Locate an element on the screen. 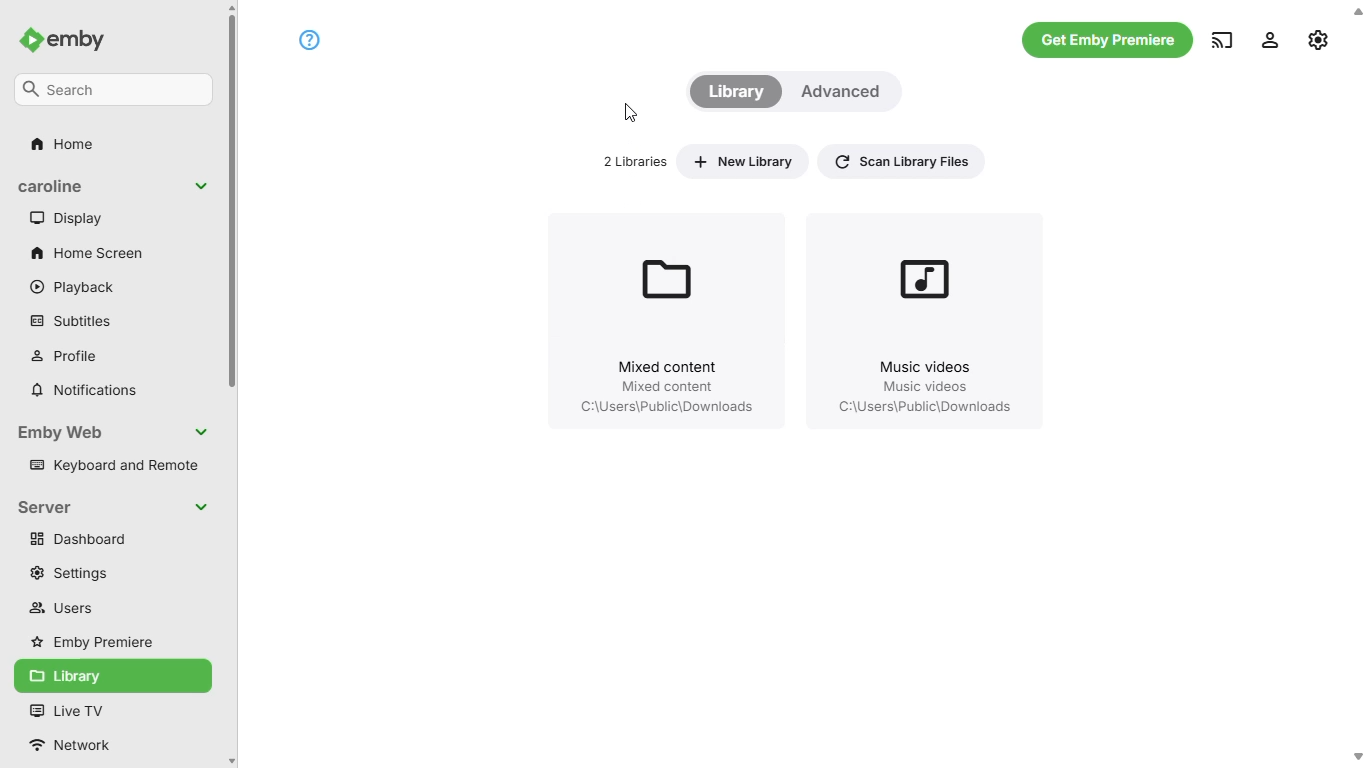  settings is located at coordinates (66, 573).